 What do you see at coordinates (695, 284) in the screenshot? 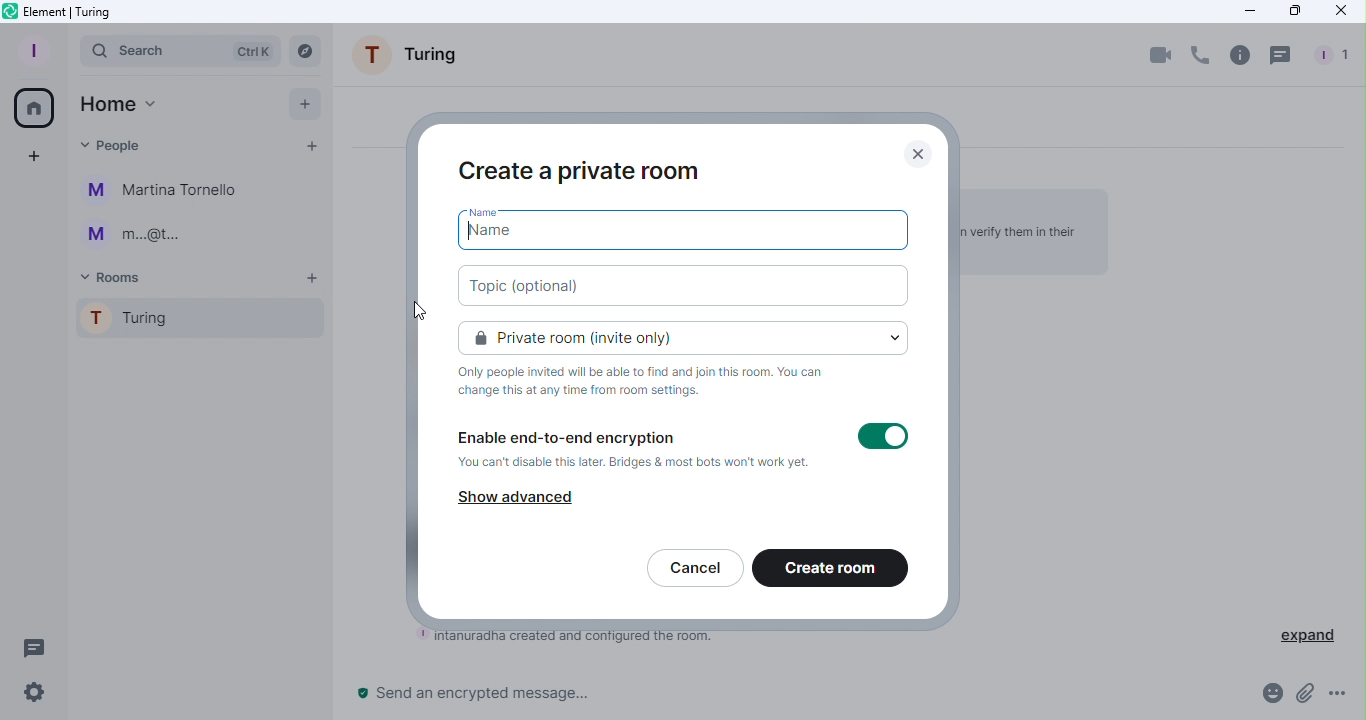
I see `Topic ` at bounding box center [695, 284].